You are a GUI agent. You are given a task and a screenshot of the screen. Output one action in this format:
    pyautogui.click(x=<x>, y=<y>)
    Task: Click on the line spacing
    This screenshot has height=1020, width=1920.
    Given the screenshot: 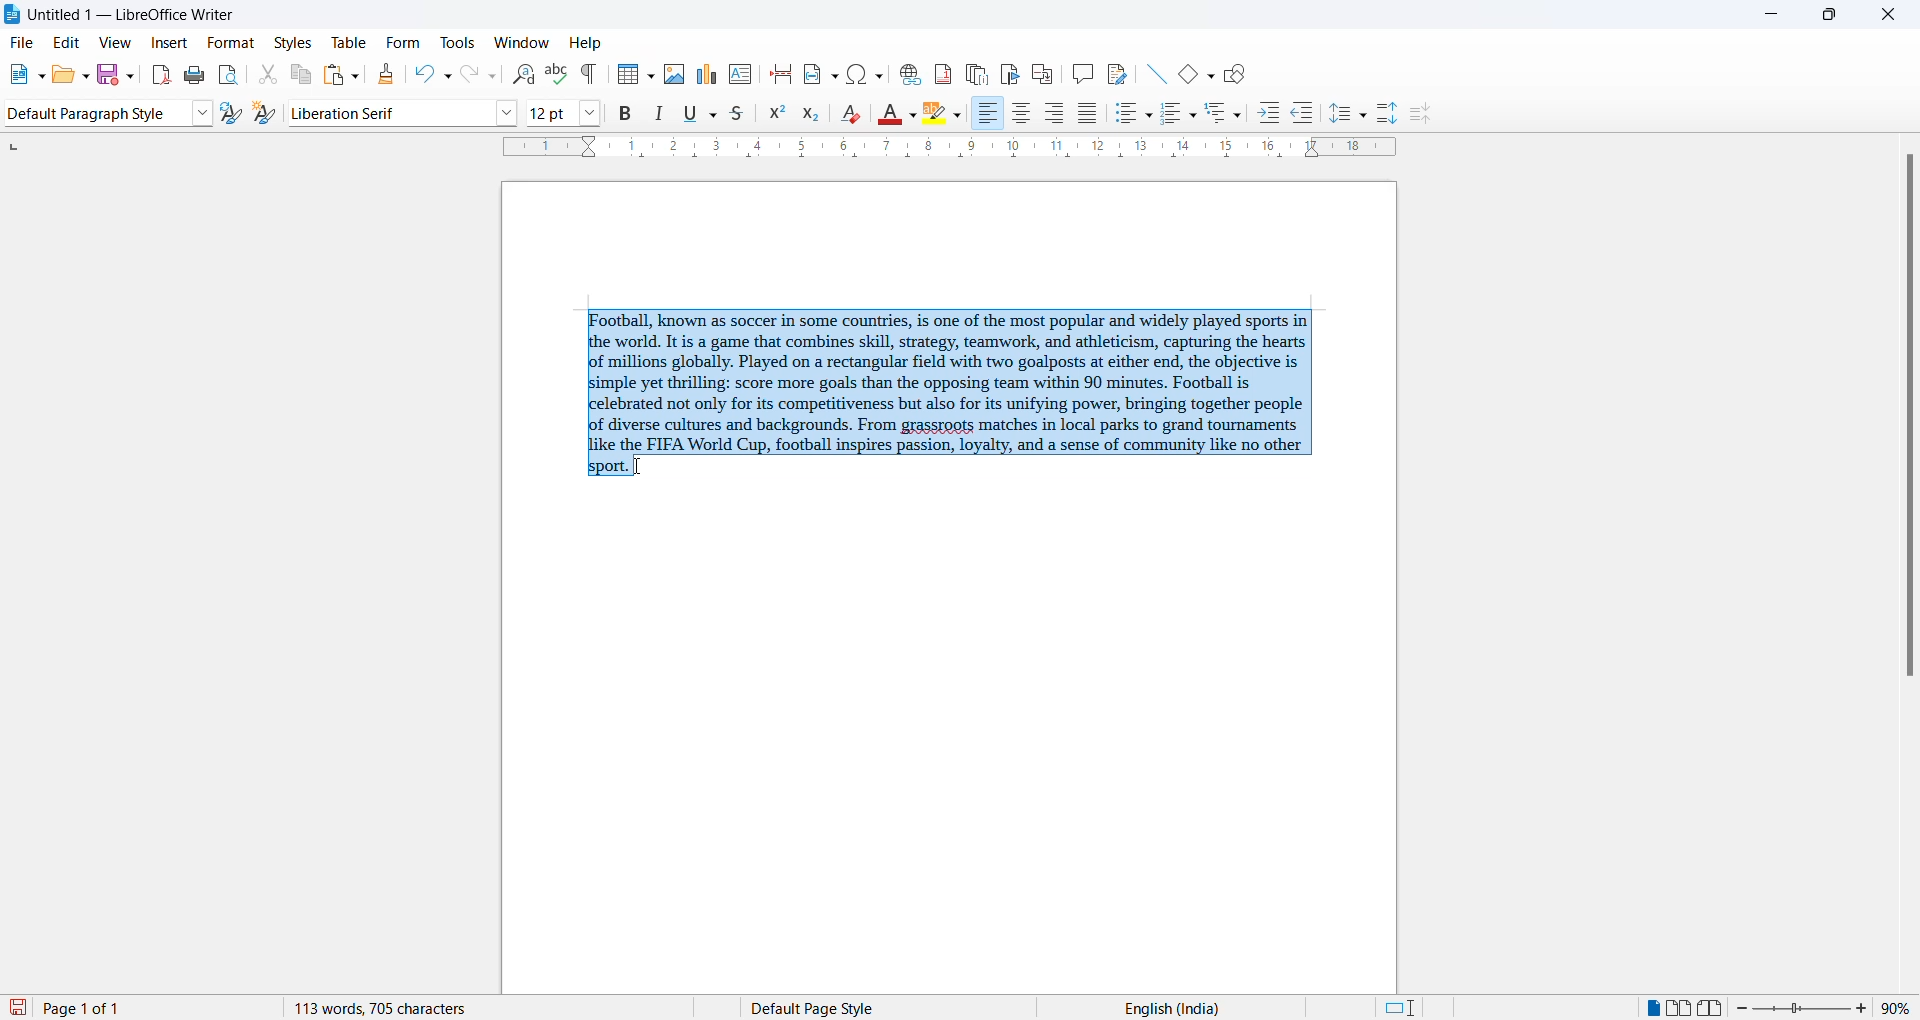 What is the action you would take?
    pyautogui.click(x=1339, y=114)
    